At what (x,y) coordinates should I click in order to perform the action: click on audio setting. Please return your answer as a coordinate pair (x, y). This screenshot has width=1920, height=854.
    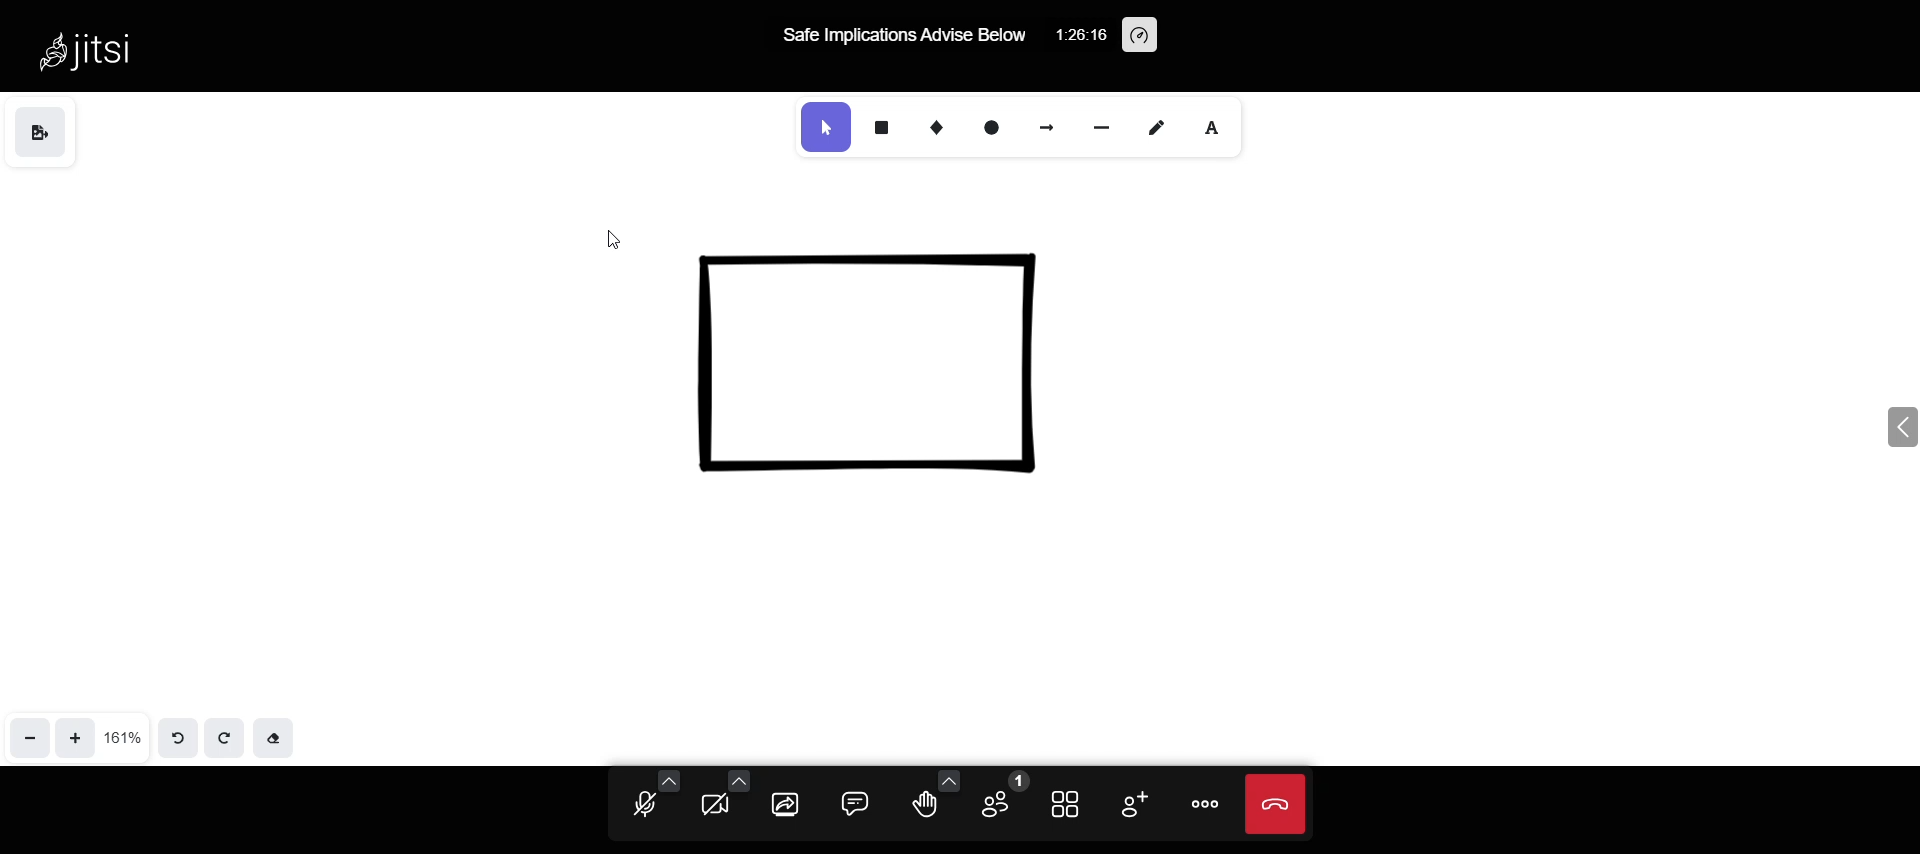
    Looking at the image, I should click on (666, 778).